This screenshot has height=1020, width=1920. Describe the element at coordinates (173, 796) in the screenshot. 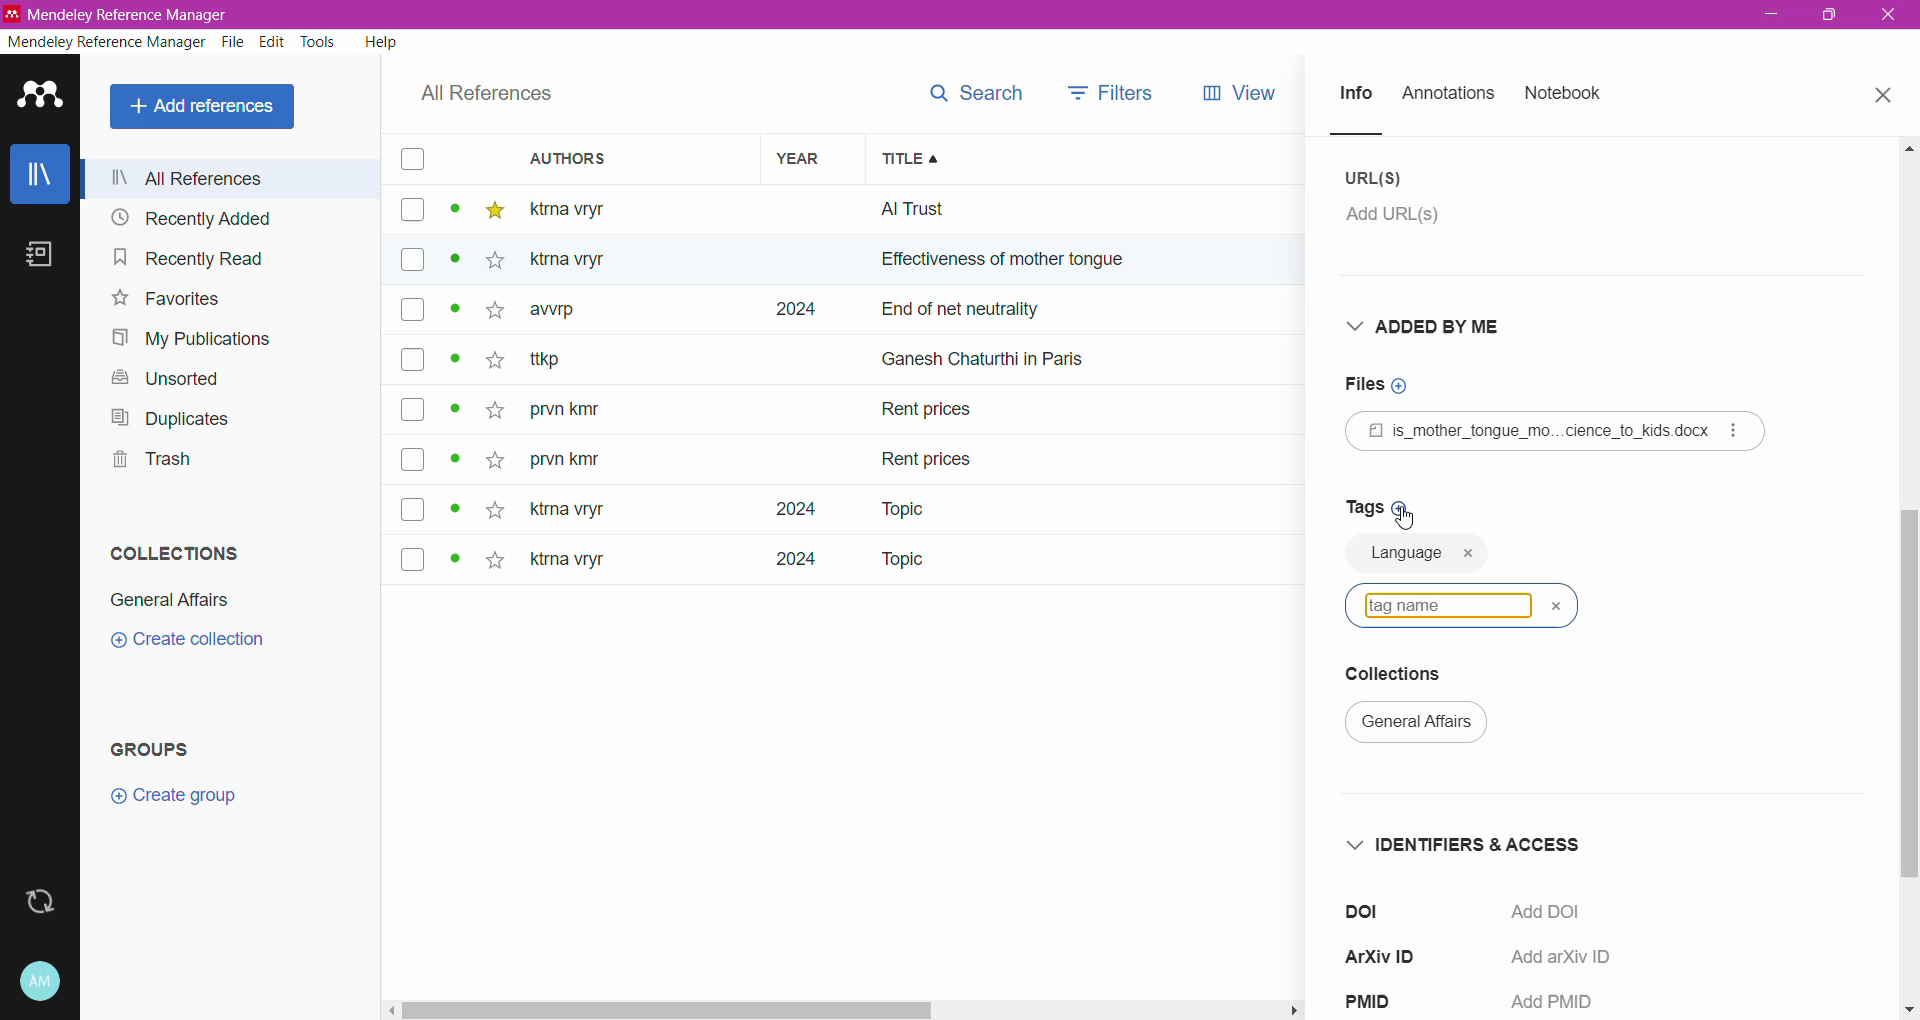

I see `Create group` at that location.